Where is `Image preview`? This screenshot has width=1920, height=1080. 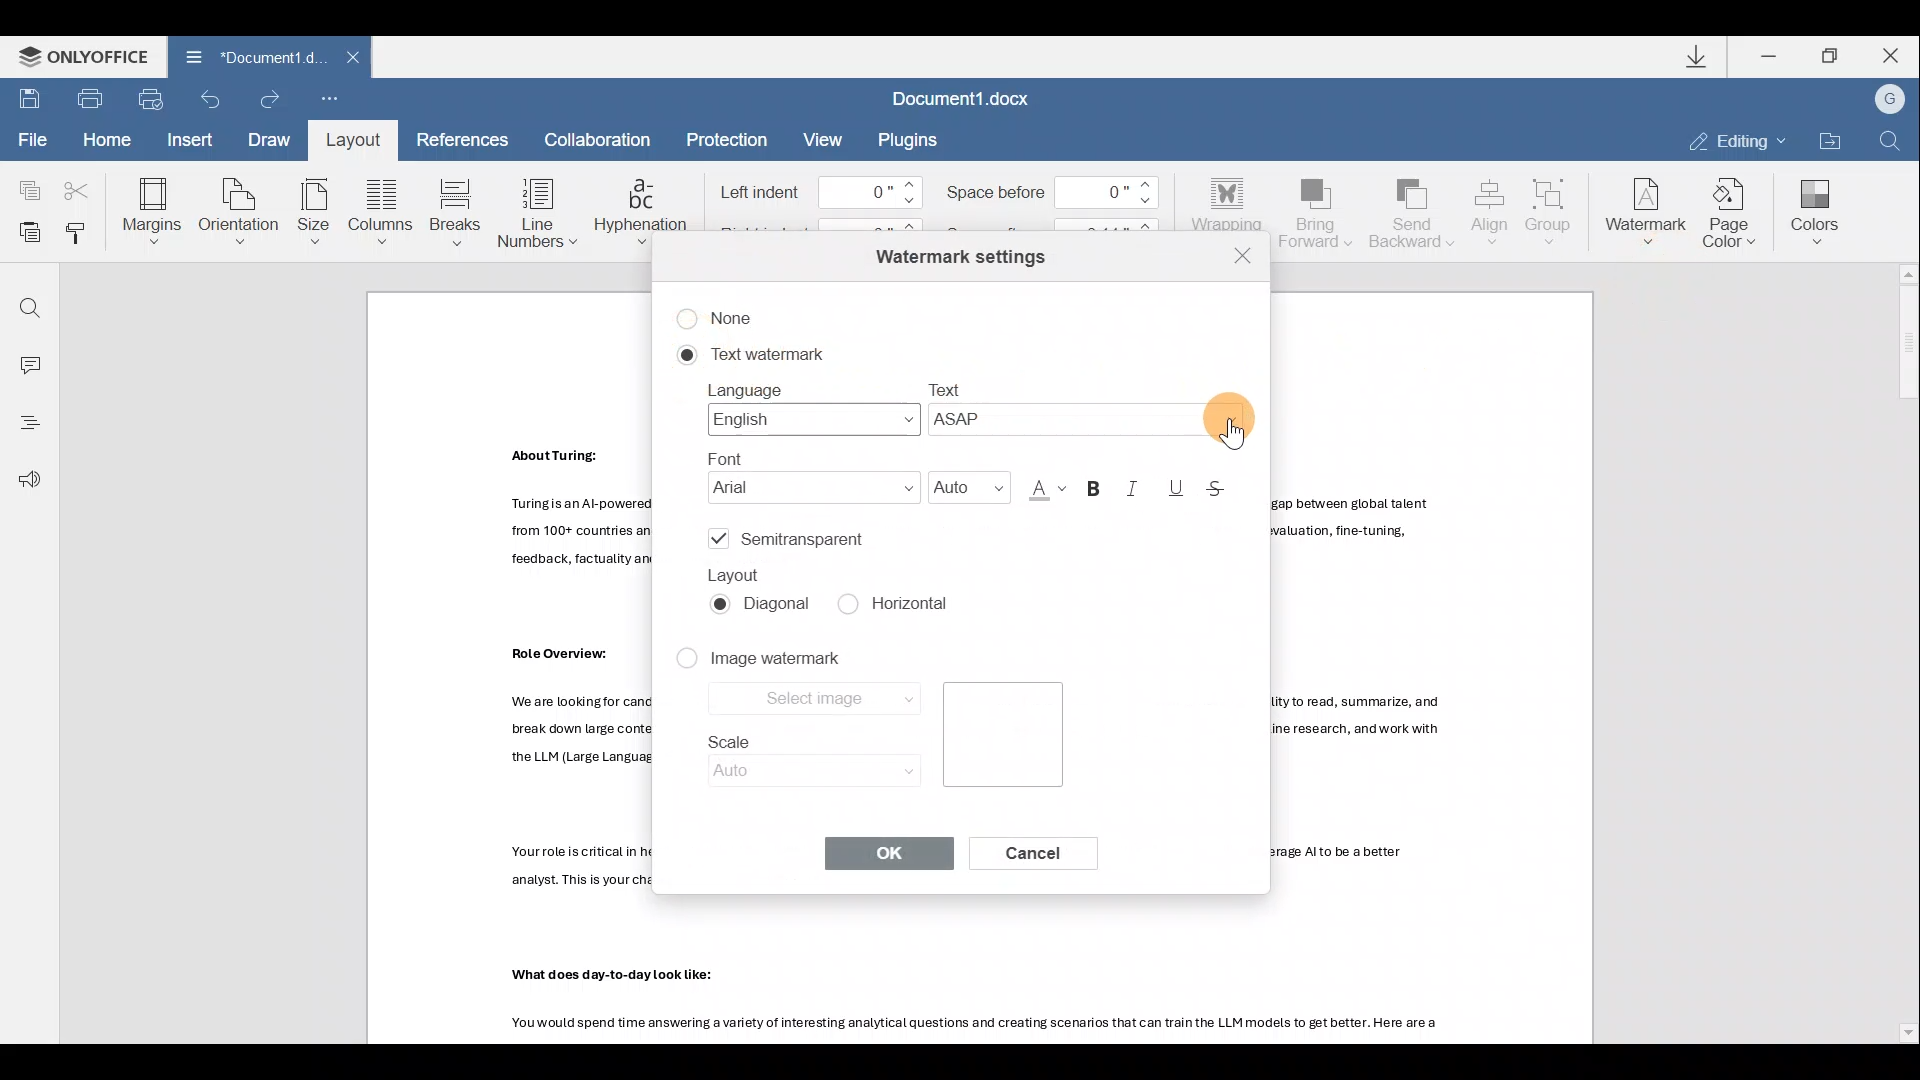 Image preview is located at coordinates (1003, 738).